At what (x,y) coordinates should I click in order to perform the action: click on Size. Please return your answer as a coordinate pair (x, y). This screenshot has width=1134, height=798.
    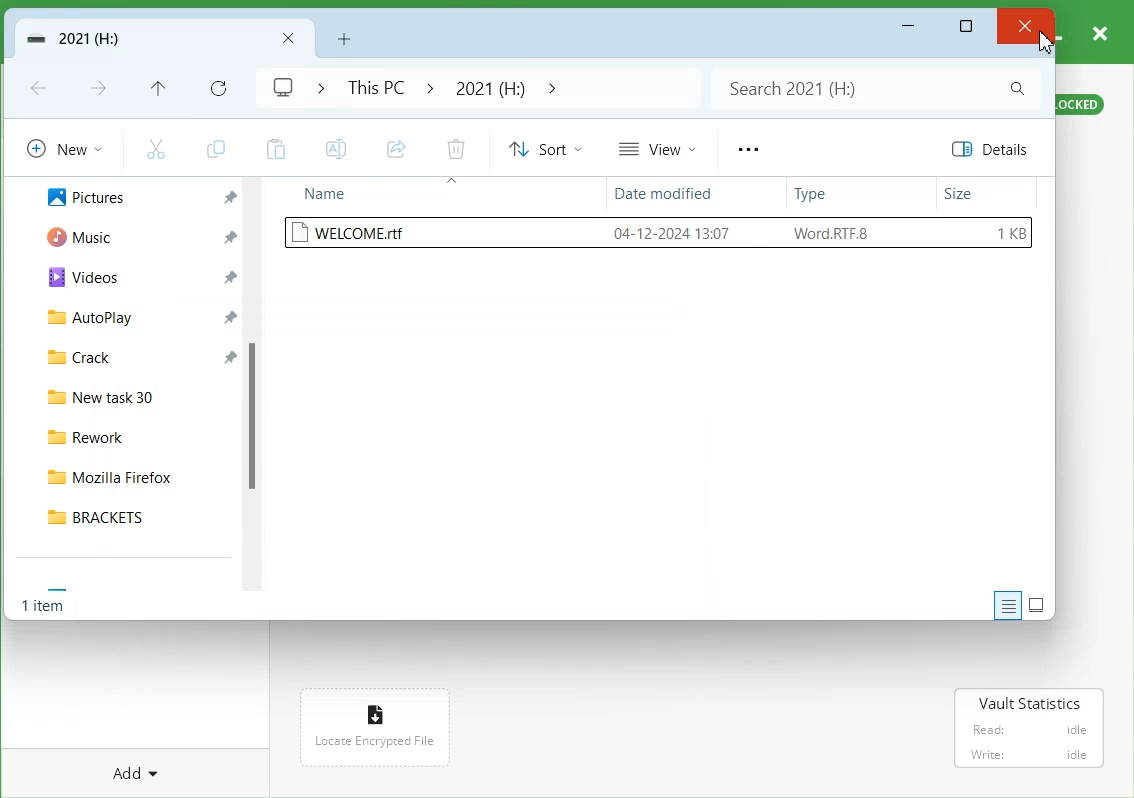
    Looking at the image, I should click on (985, 194).